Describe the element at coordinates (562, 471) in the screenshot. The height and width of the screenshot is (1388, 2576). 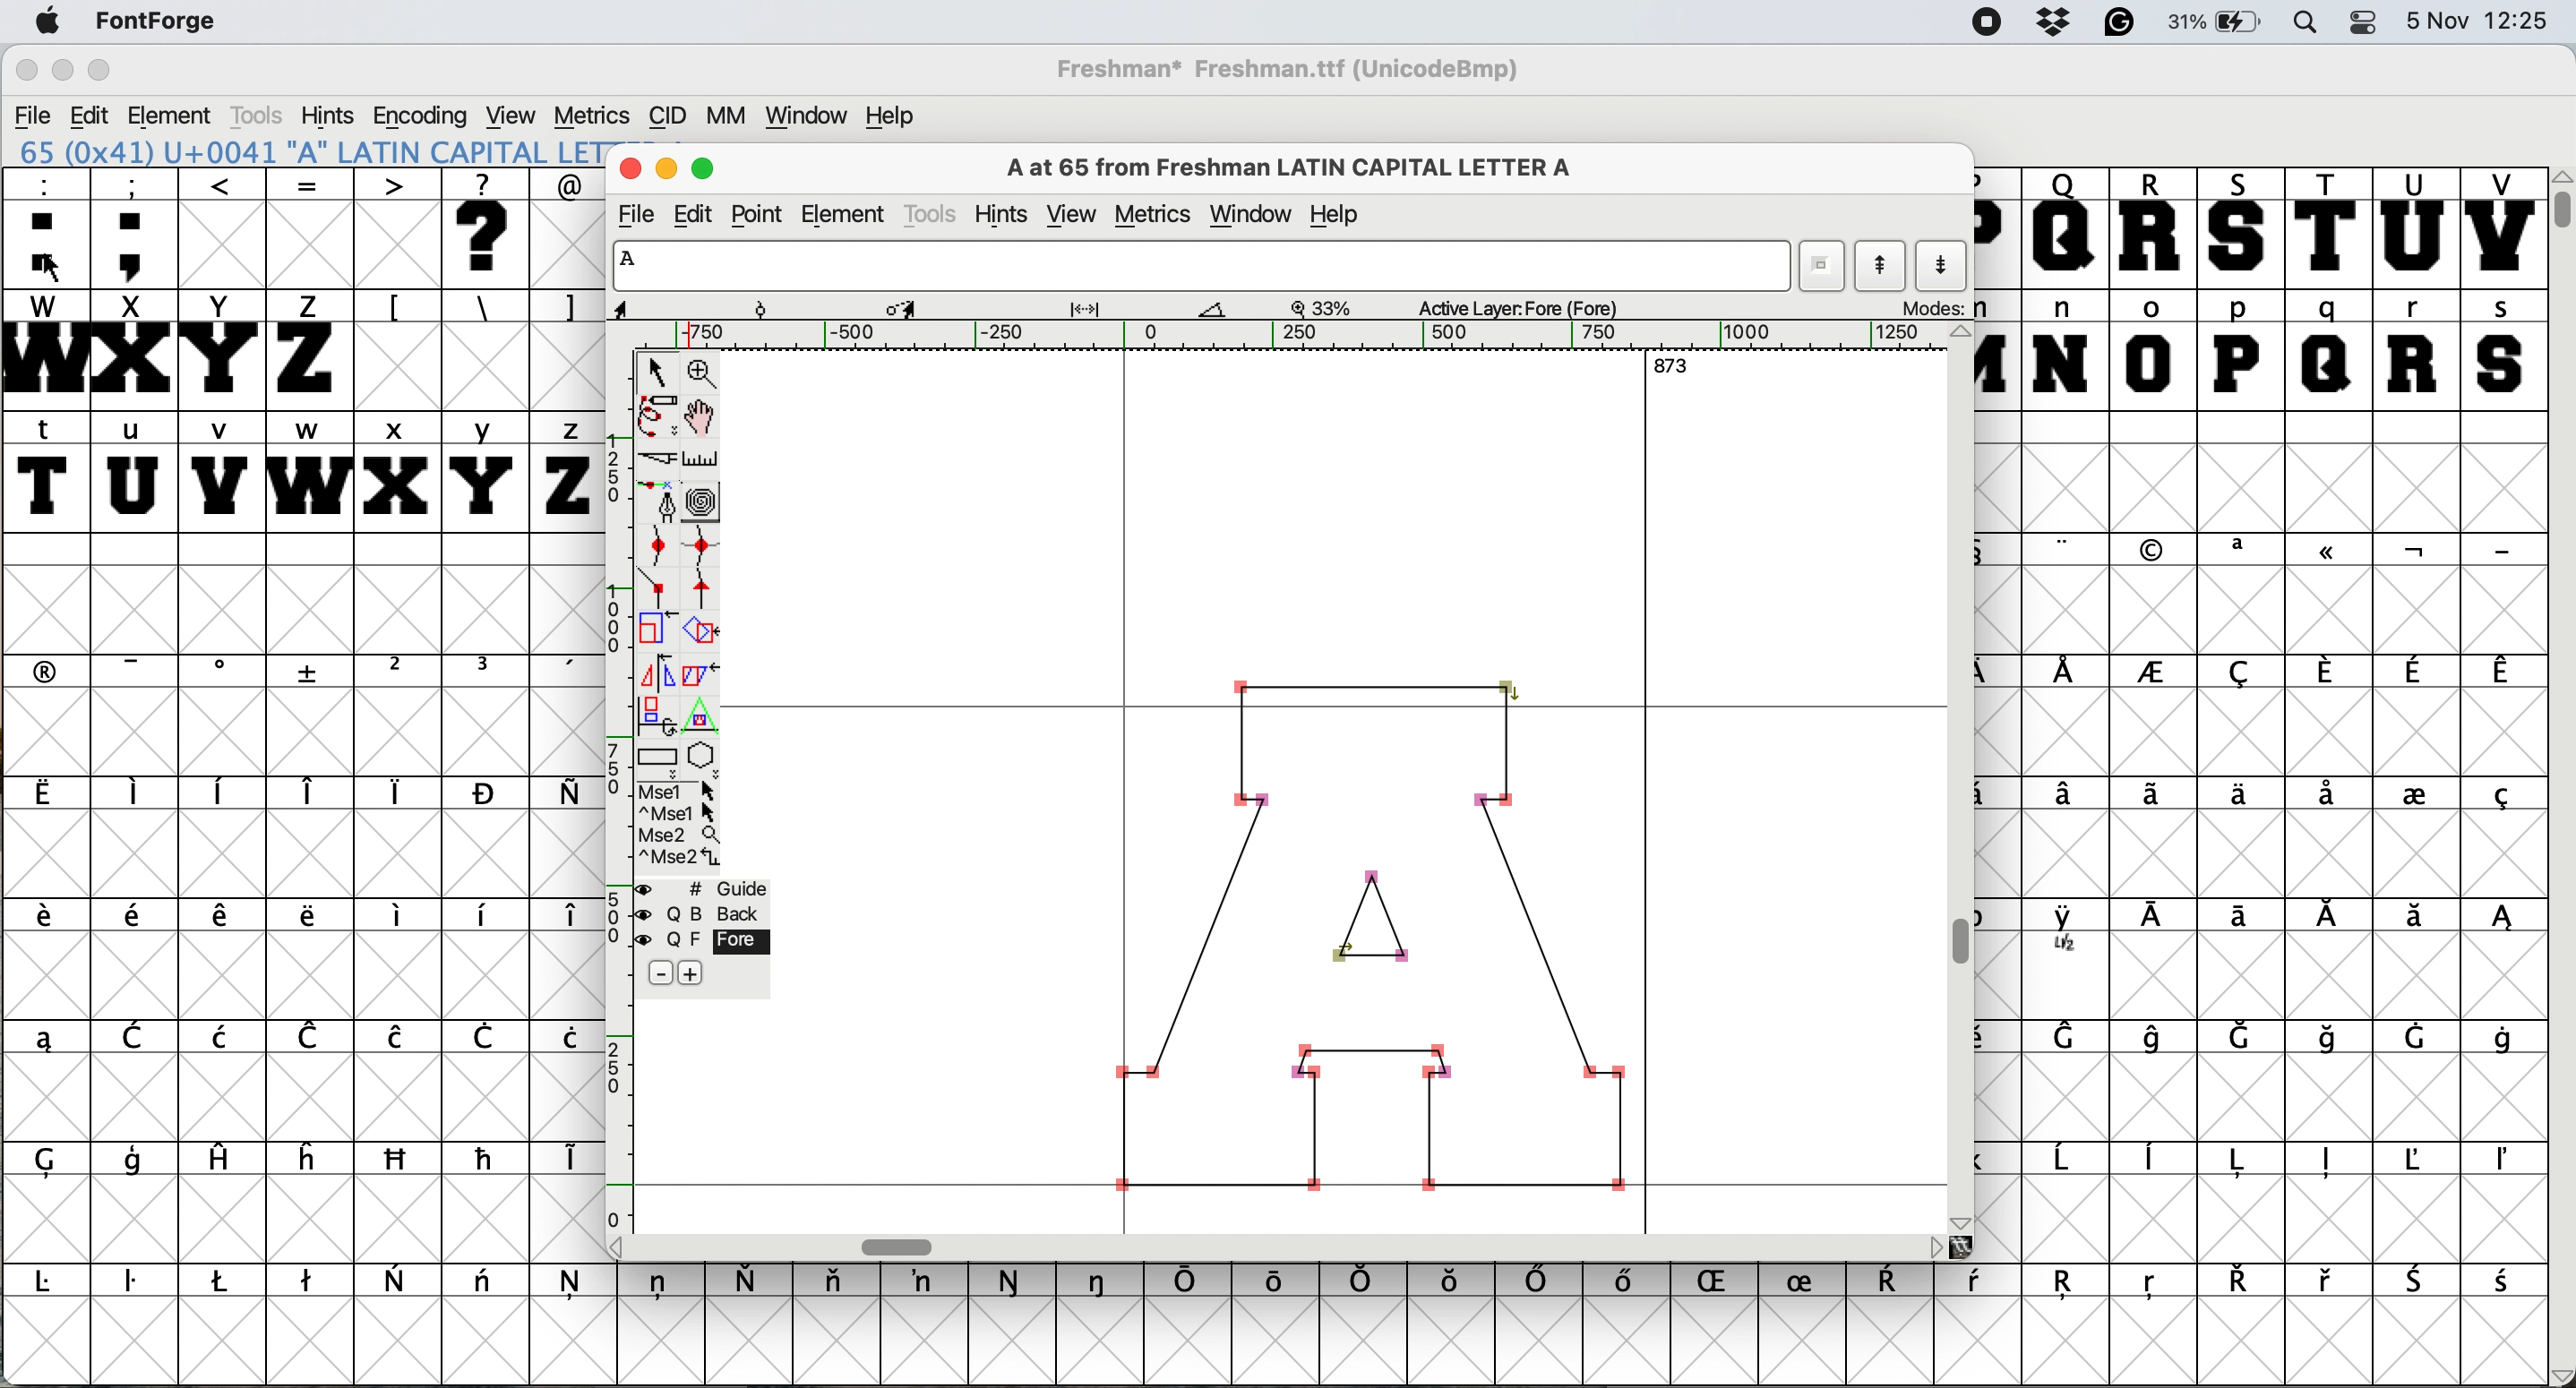
I see `z` at that location.